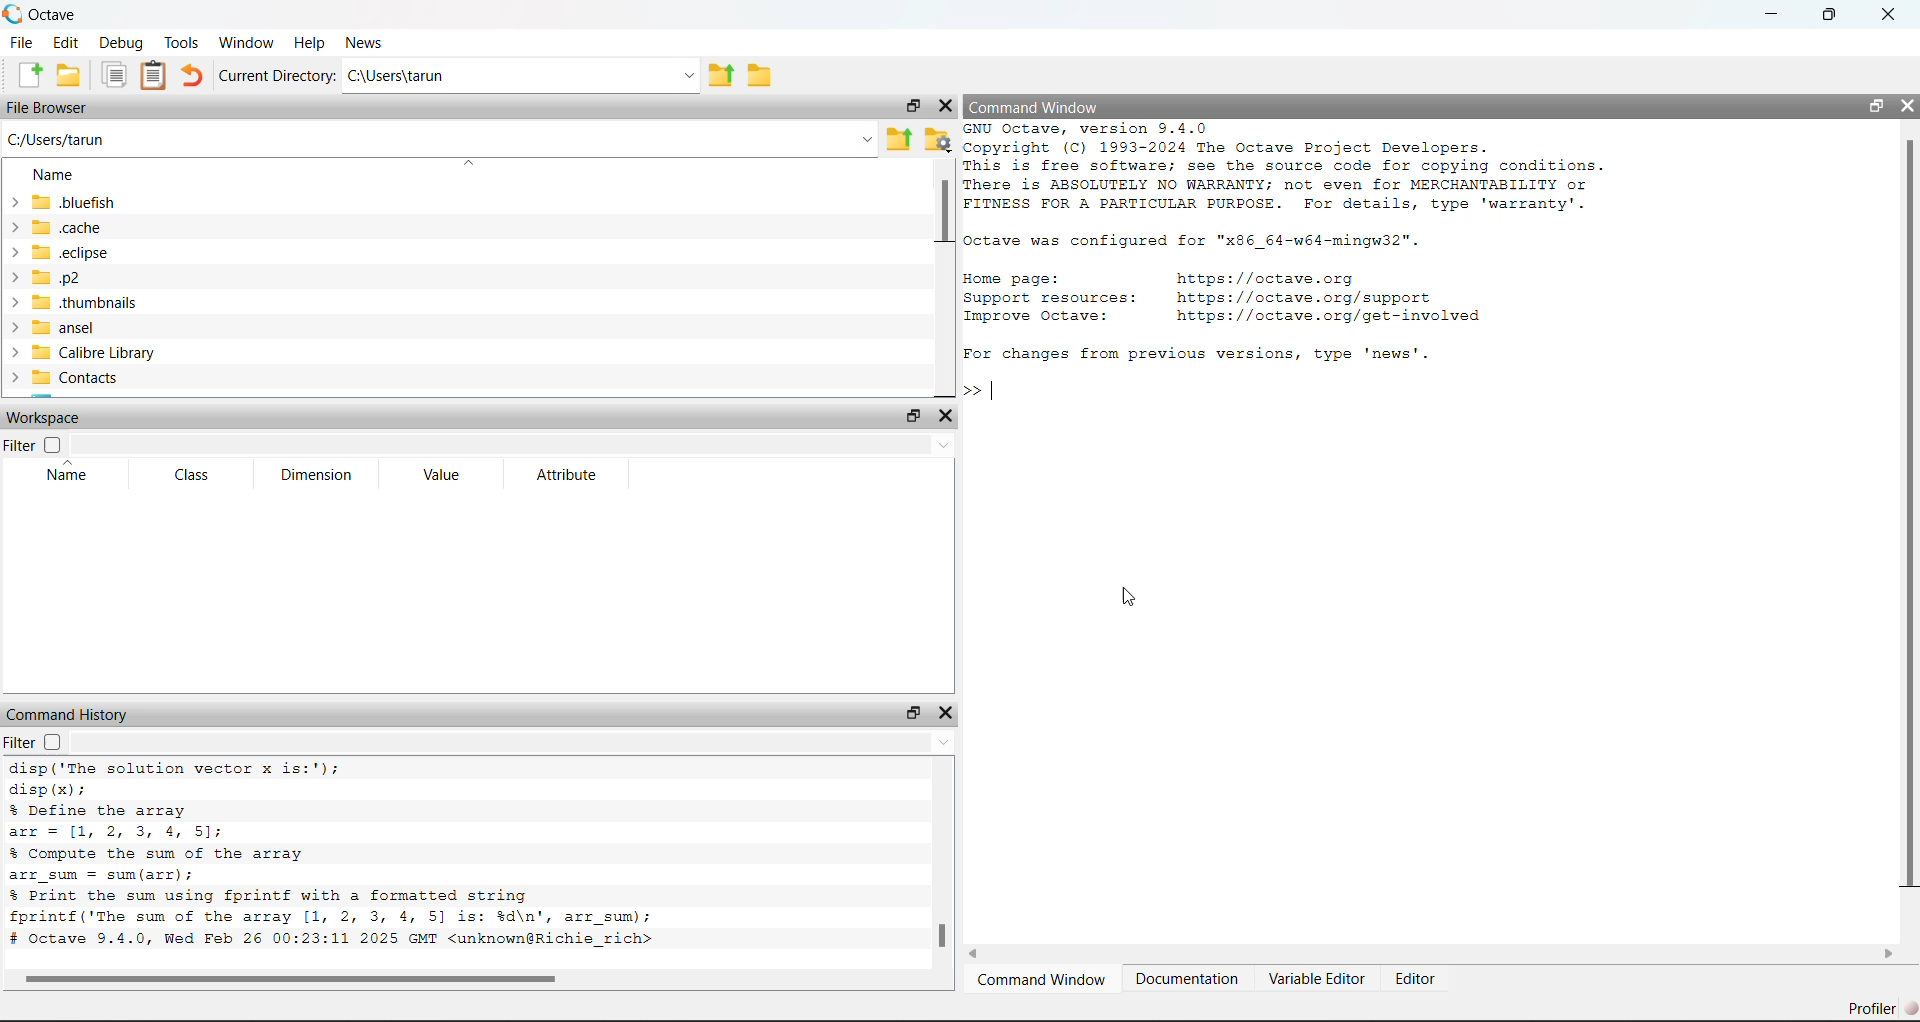 The image size is (1920, 1022). What do you see at coordinates (54, 743) in the screenshot?
I see `Check box` at bounding box center [54, 743].